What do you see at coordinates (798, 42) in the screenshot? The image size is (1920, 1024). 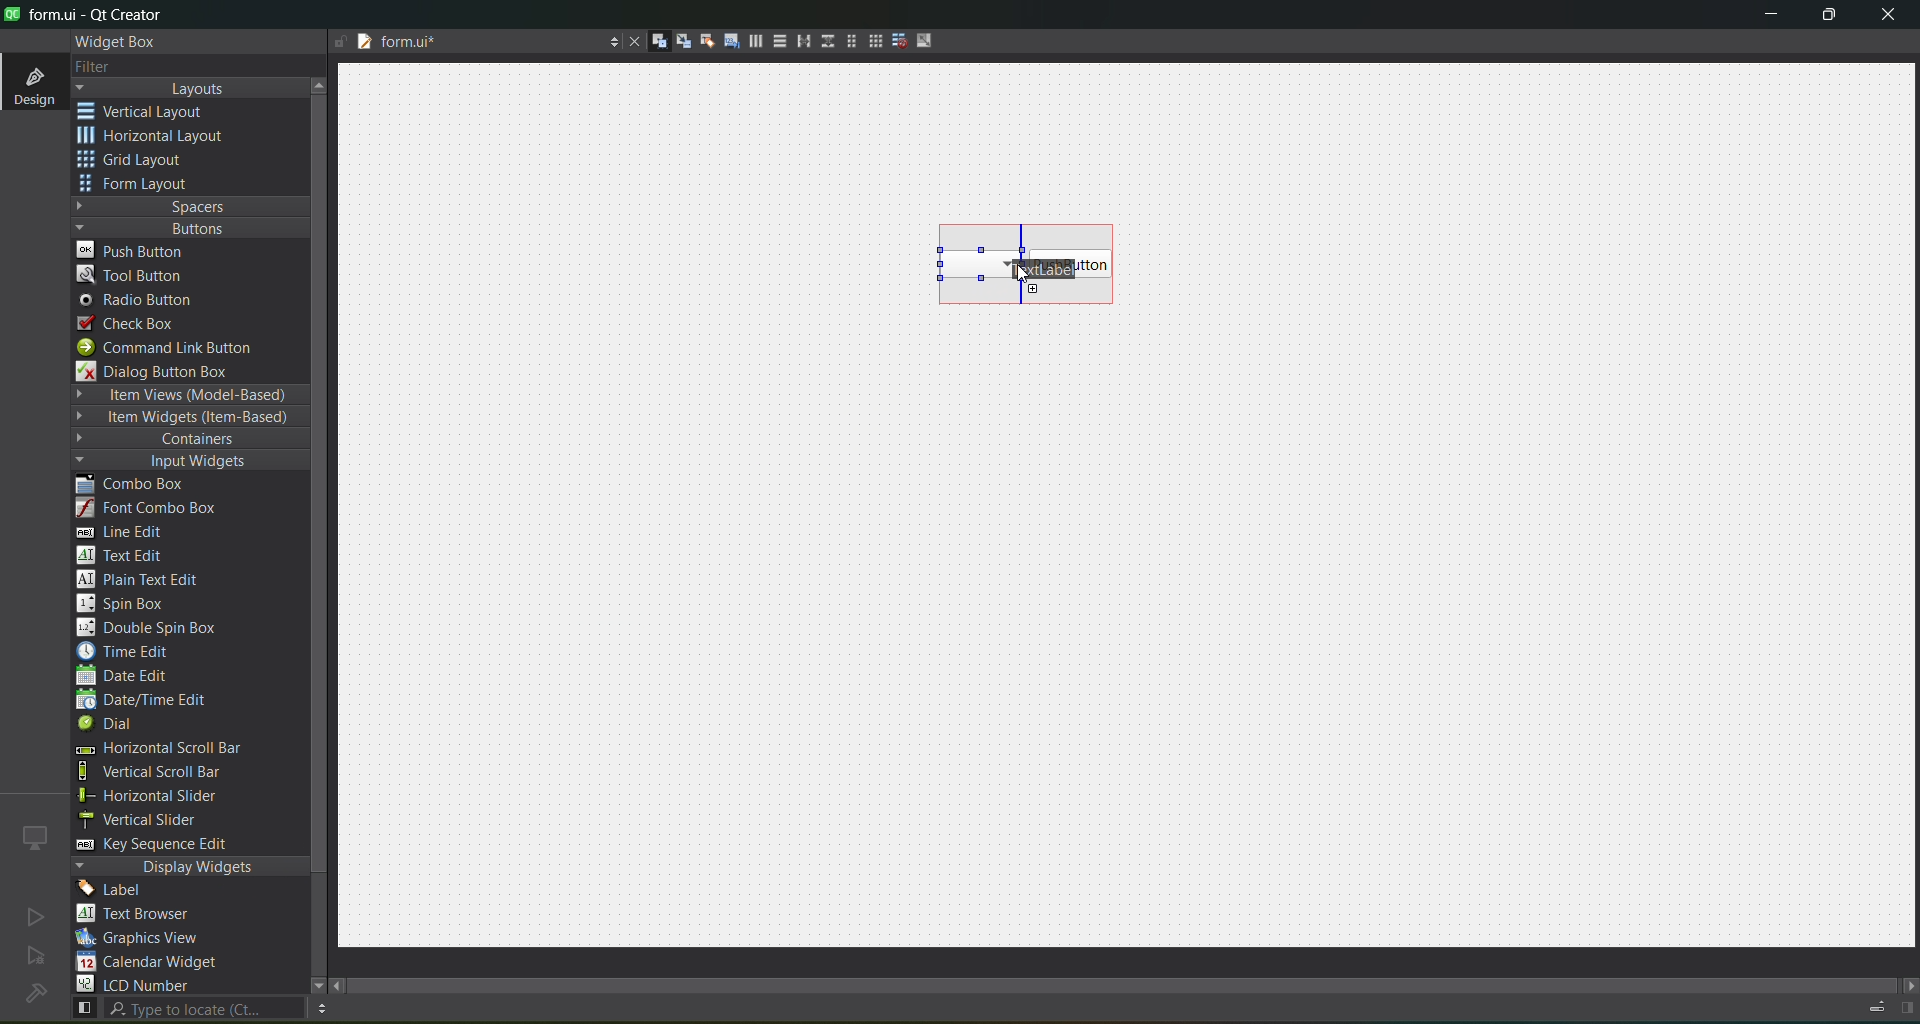 I see `horizontal splitter` at bounding box center [798, 42].